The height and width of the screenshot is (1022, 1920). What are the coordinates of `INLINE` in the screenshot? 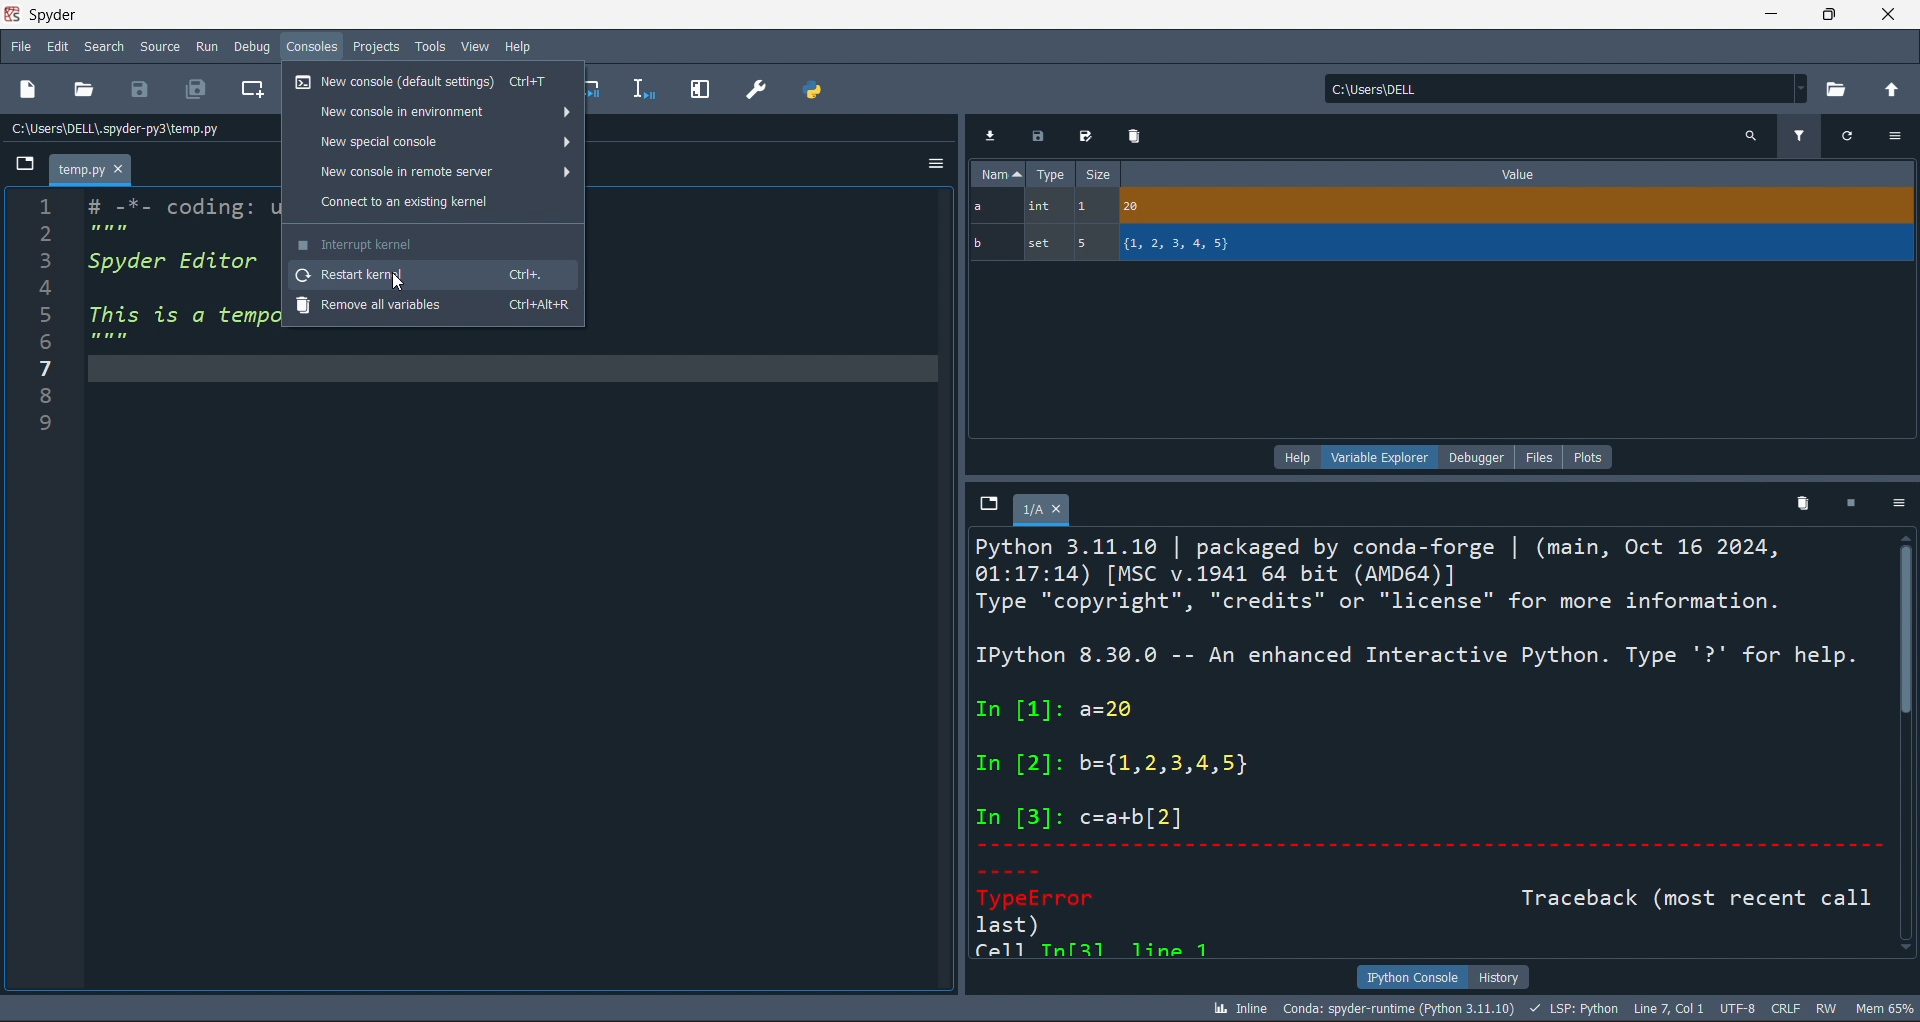 It's located at (1239, 1007).